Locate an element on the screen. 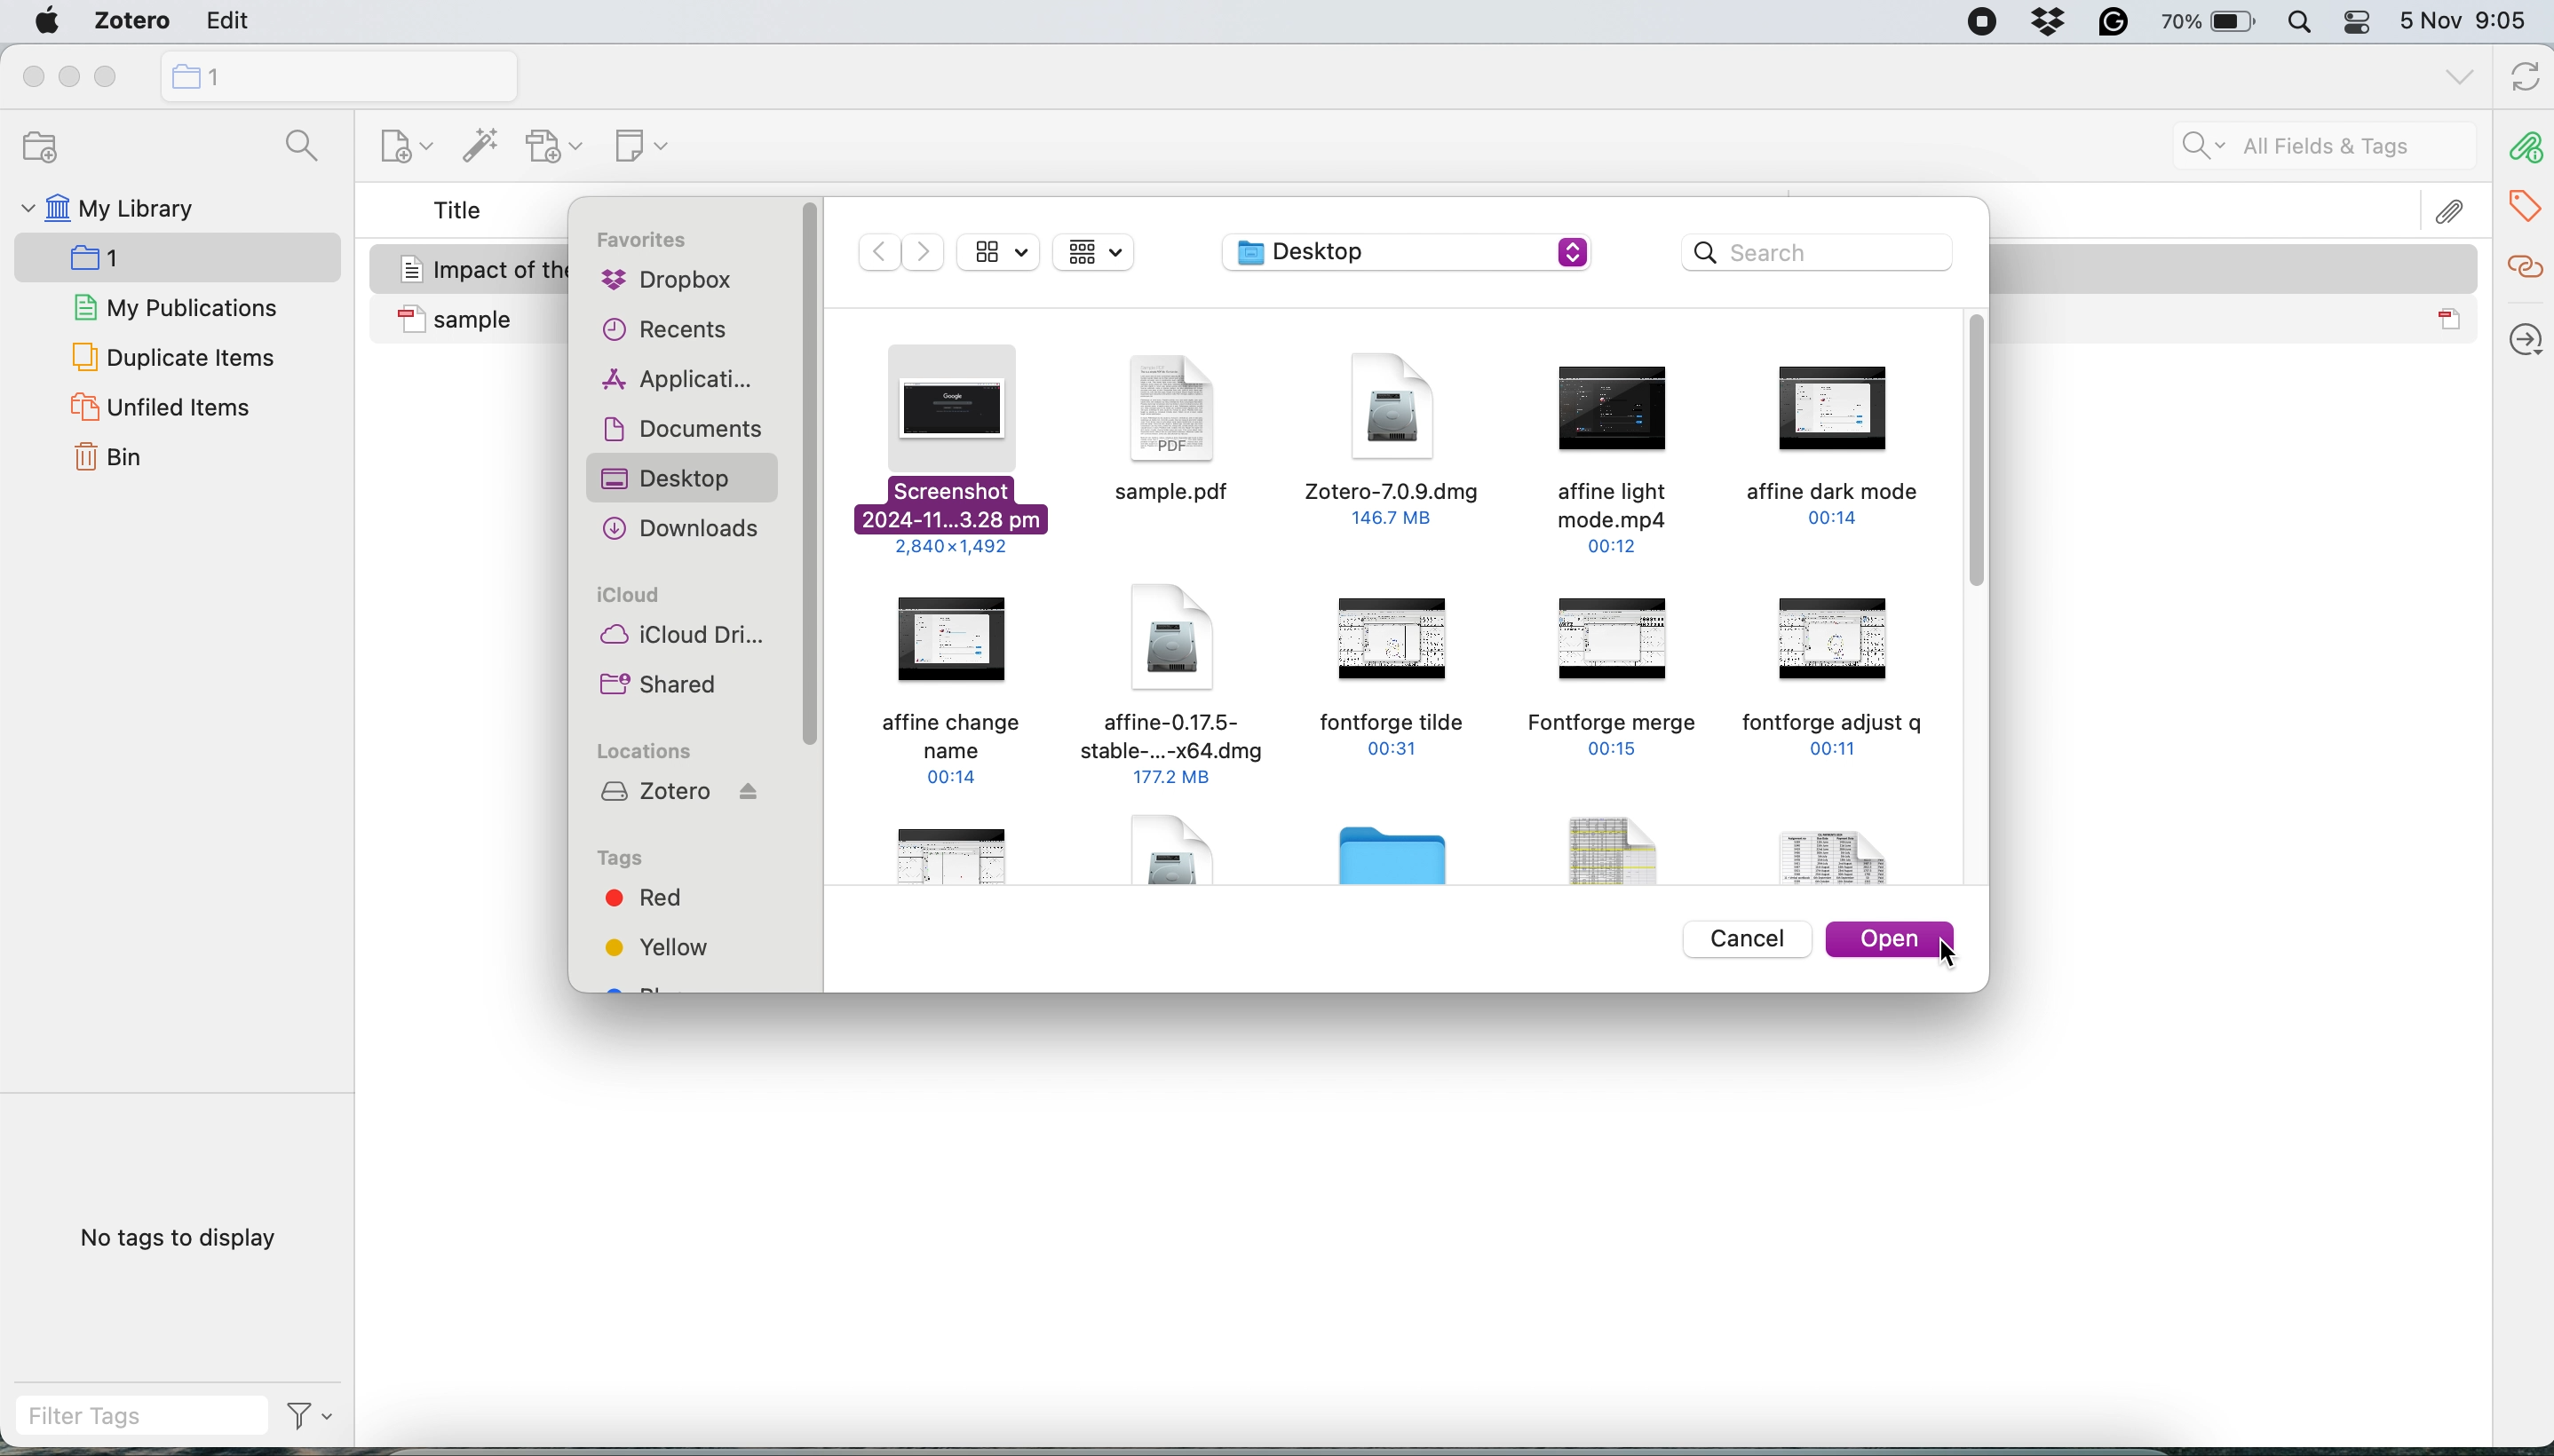  display as is located at coordinates (1001, 252).